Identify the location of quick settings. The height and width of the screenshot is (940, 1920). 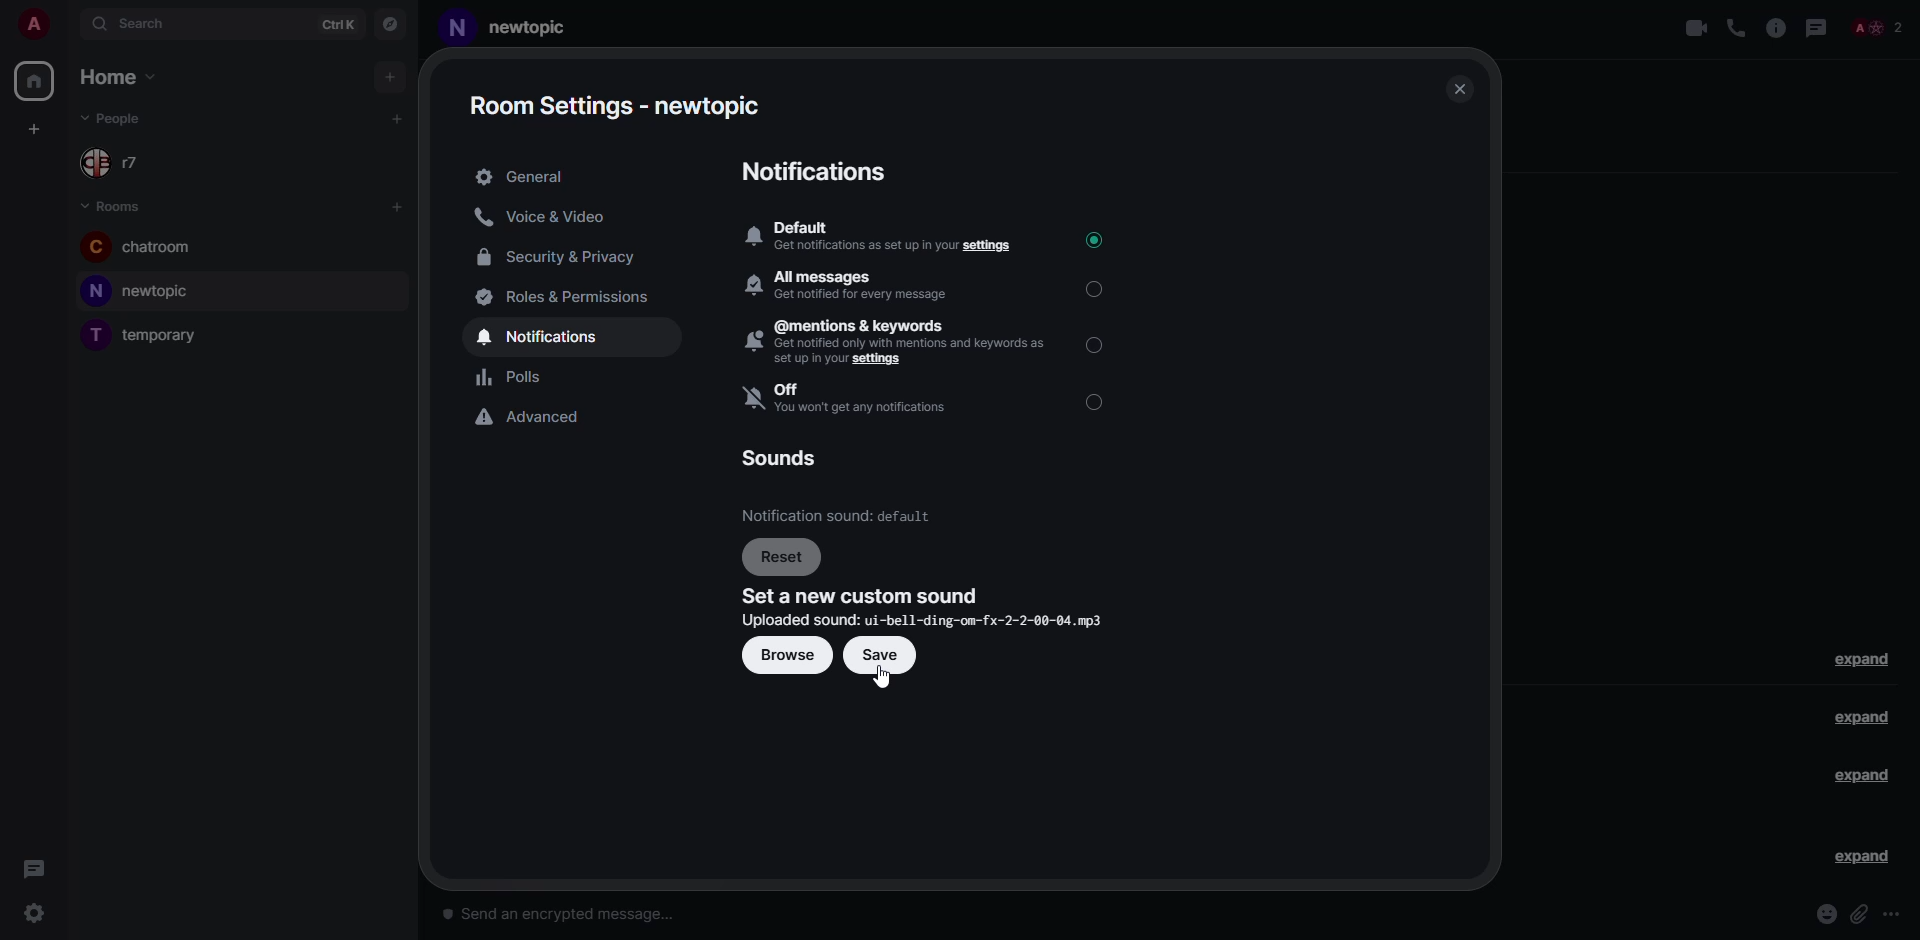
(33, 914).